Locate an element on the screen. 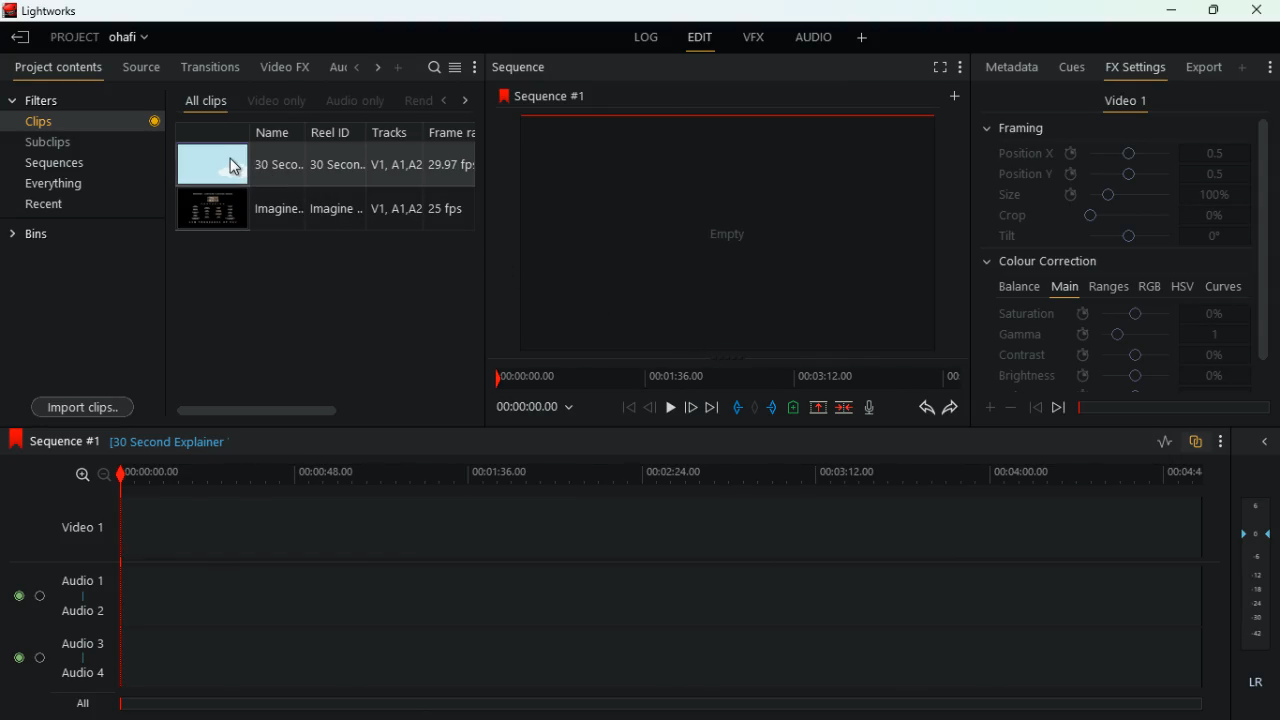  hold is located at coordinates (757, 410).